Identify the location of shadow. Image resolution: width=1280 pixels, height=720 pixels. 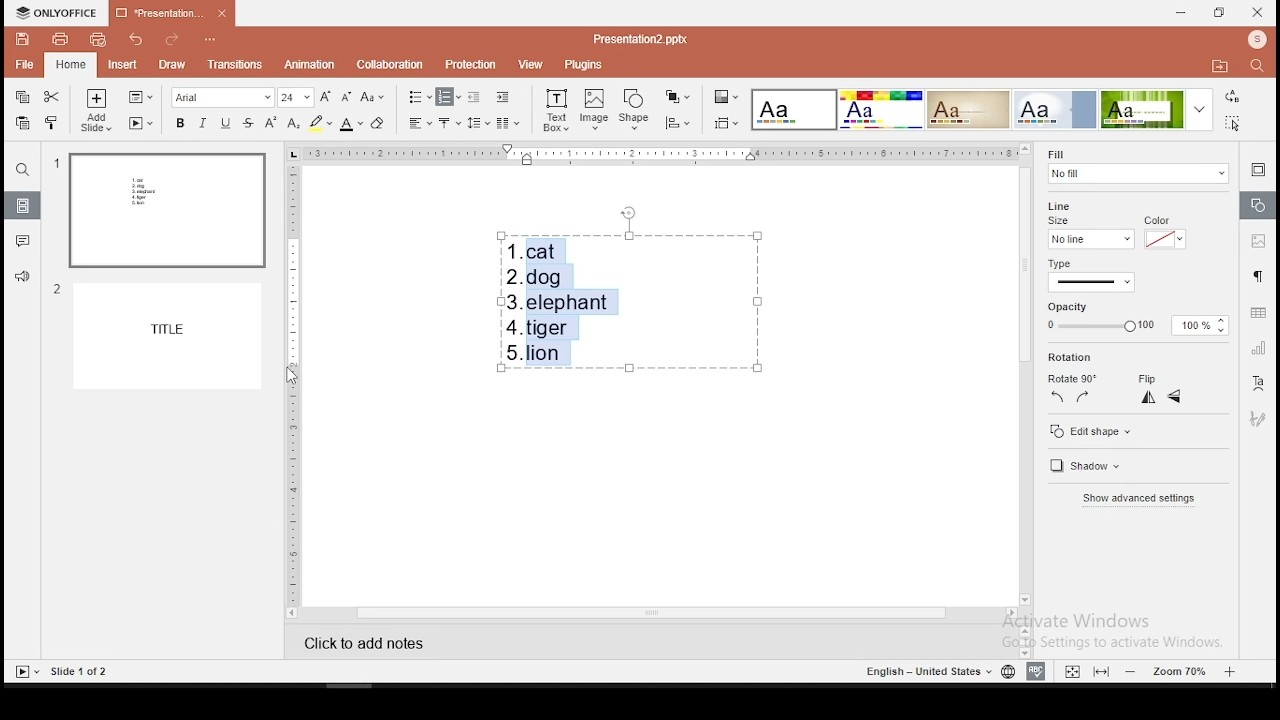
(1083, 465).